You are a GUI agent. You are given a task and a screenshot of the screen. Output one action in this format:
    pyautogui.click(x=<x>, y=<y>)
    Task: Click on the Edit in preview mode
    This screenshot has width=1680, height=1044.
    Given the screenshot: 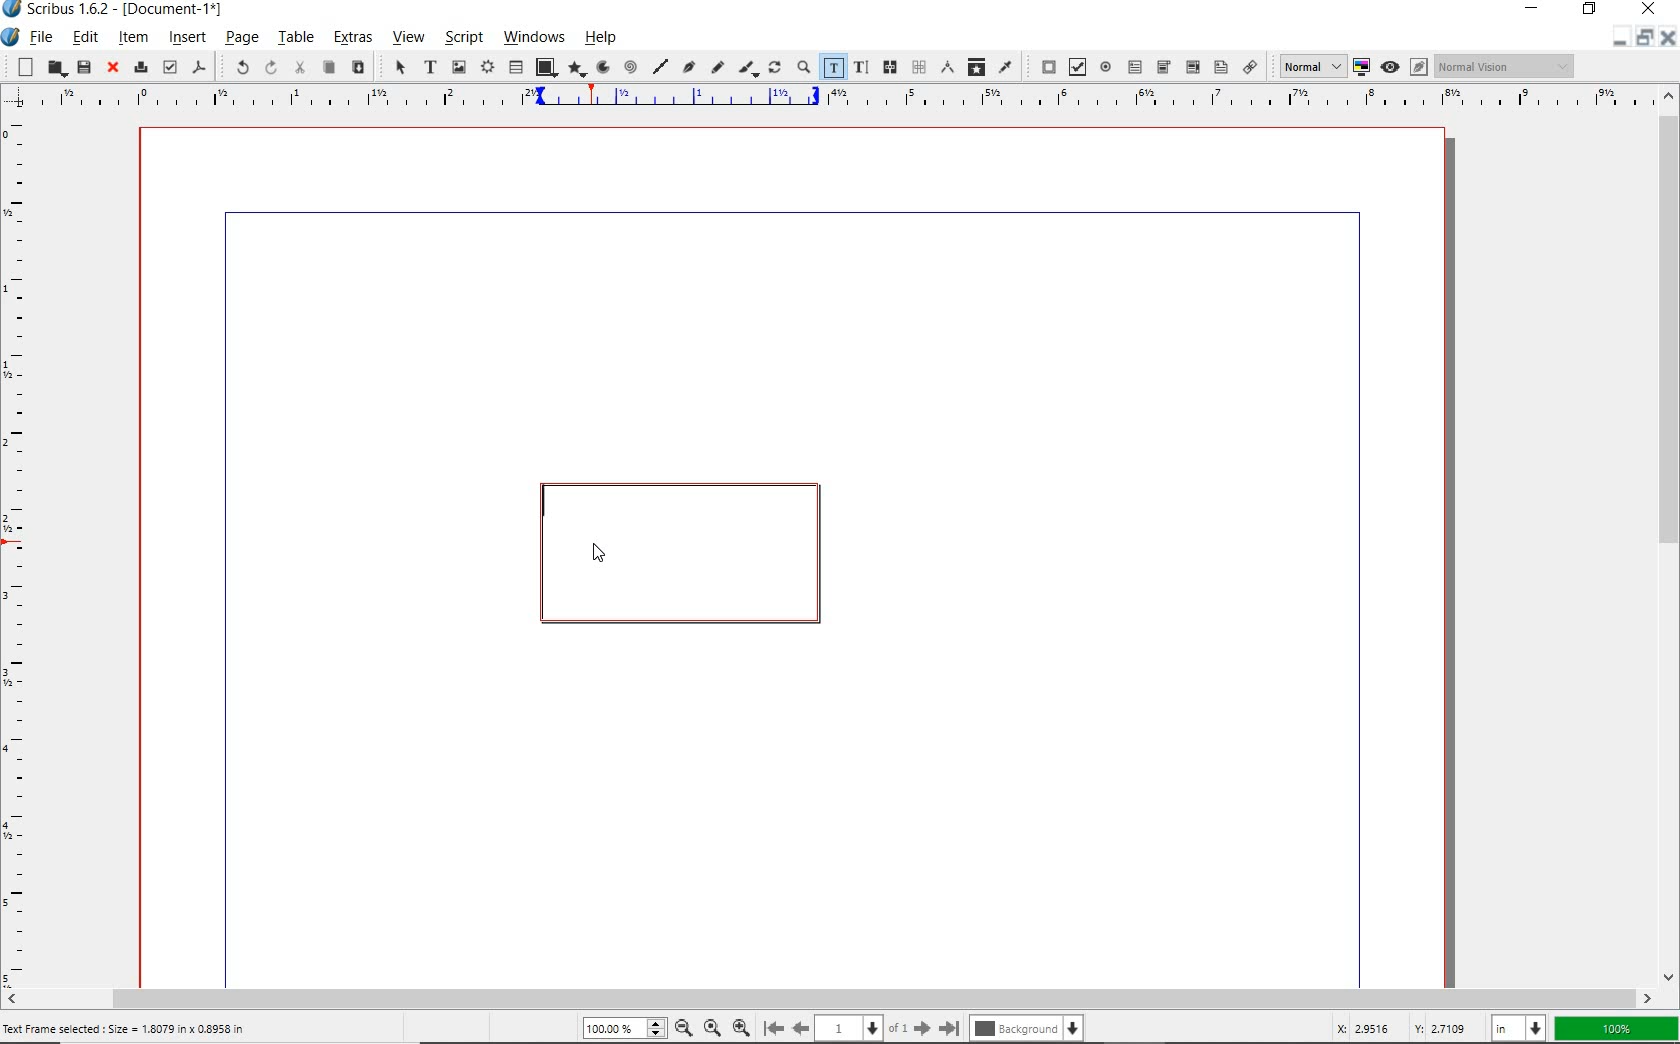 What is the action you would take?
    pyautogui.click(x=1420, y=66)
    